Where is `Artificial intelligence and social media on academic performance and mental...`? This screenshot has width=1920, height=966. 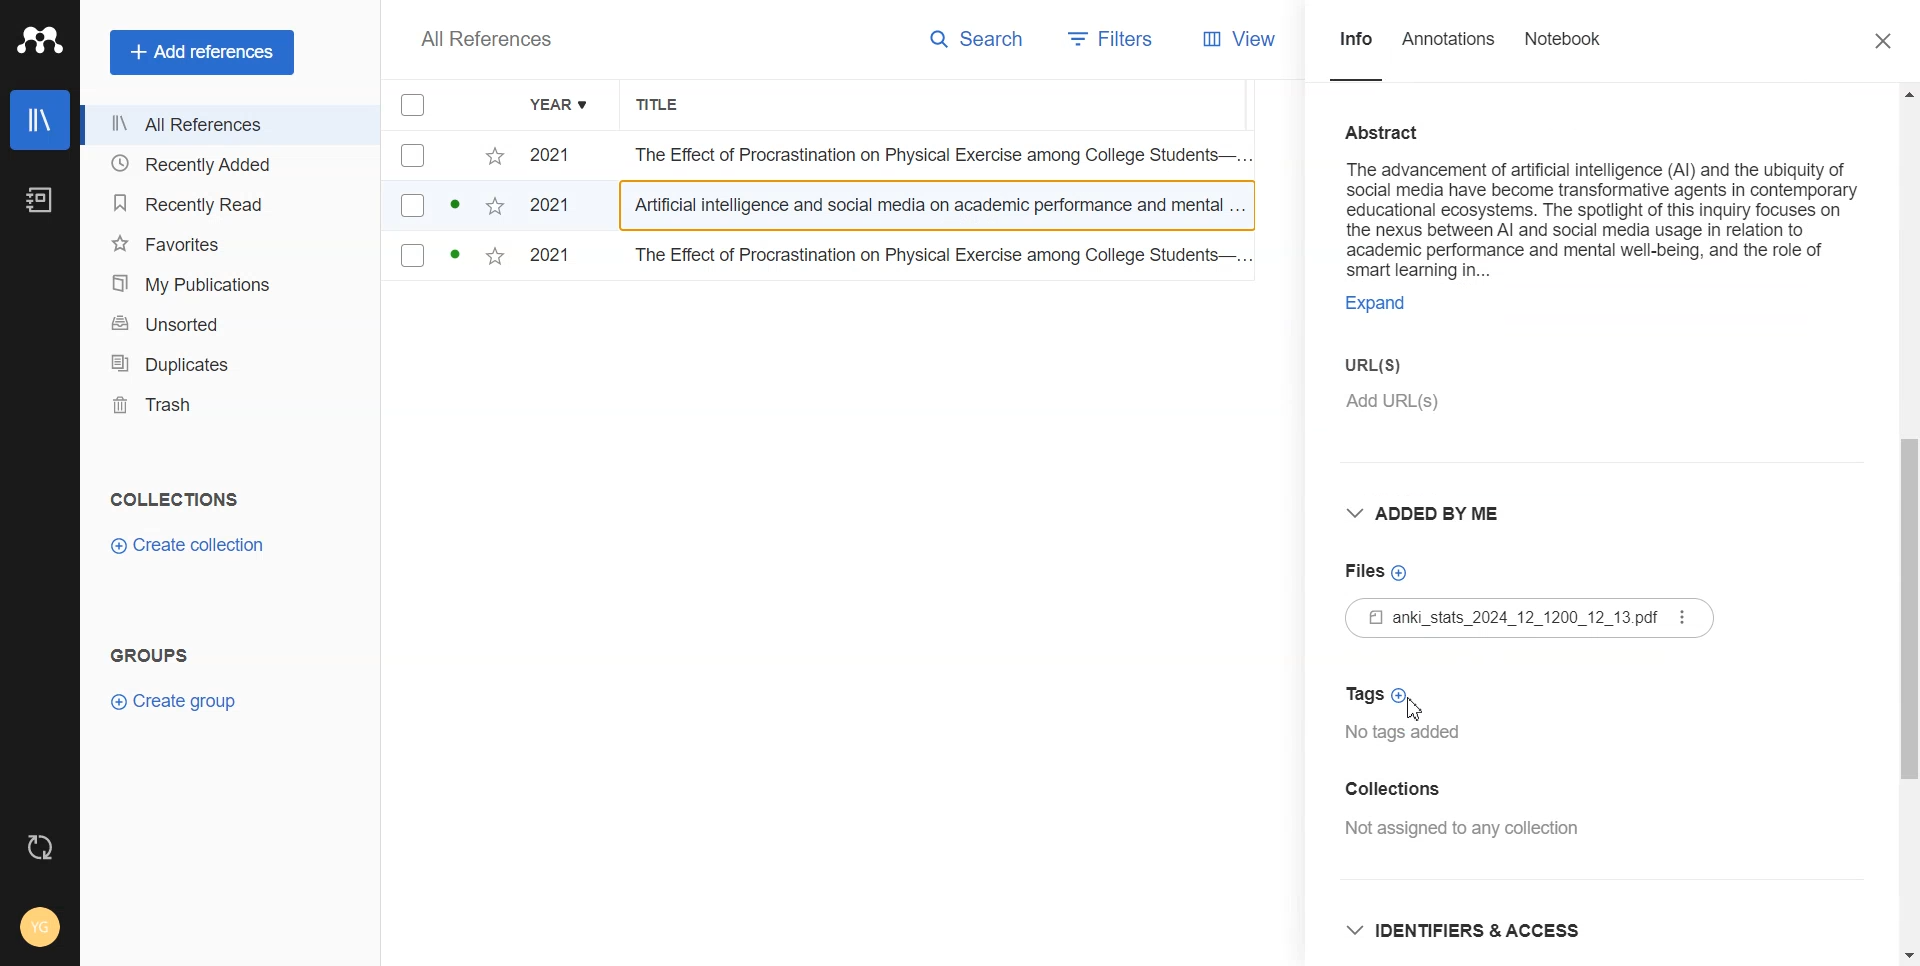
Artificial intelligence and social media on academic performance and mental... is located at coordinates (940, 210).